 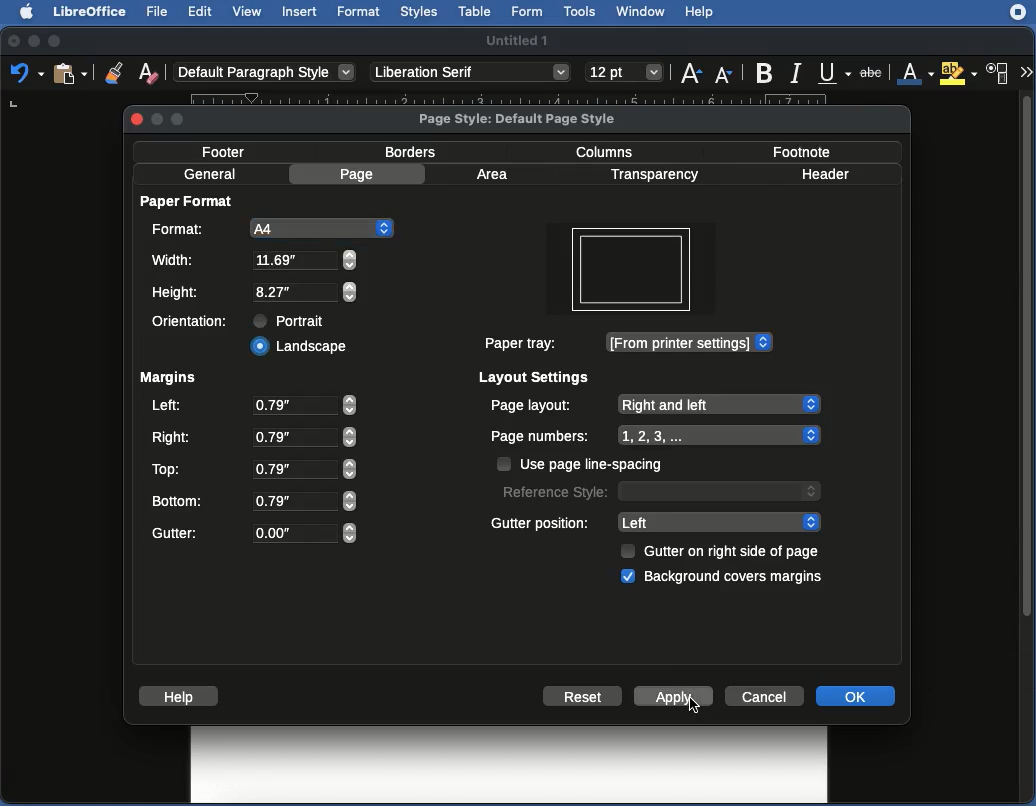 What do you see at coordinates (472, 74) in the screenshot?
I see `` at bounding box center [472, 74].